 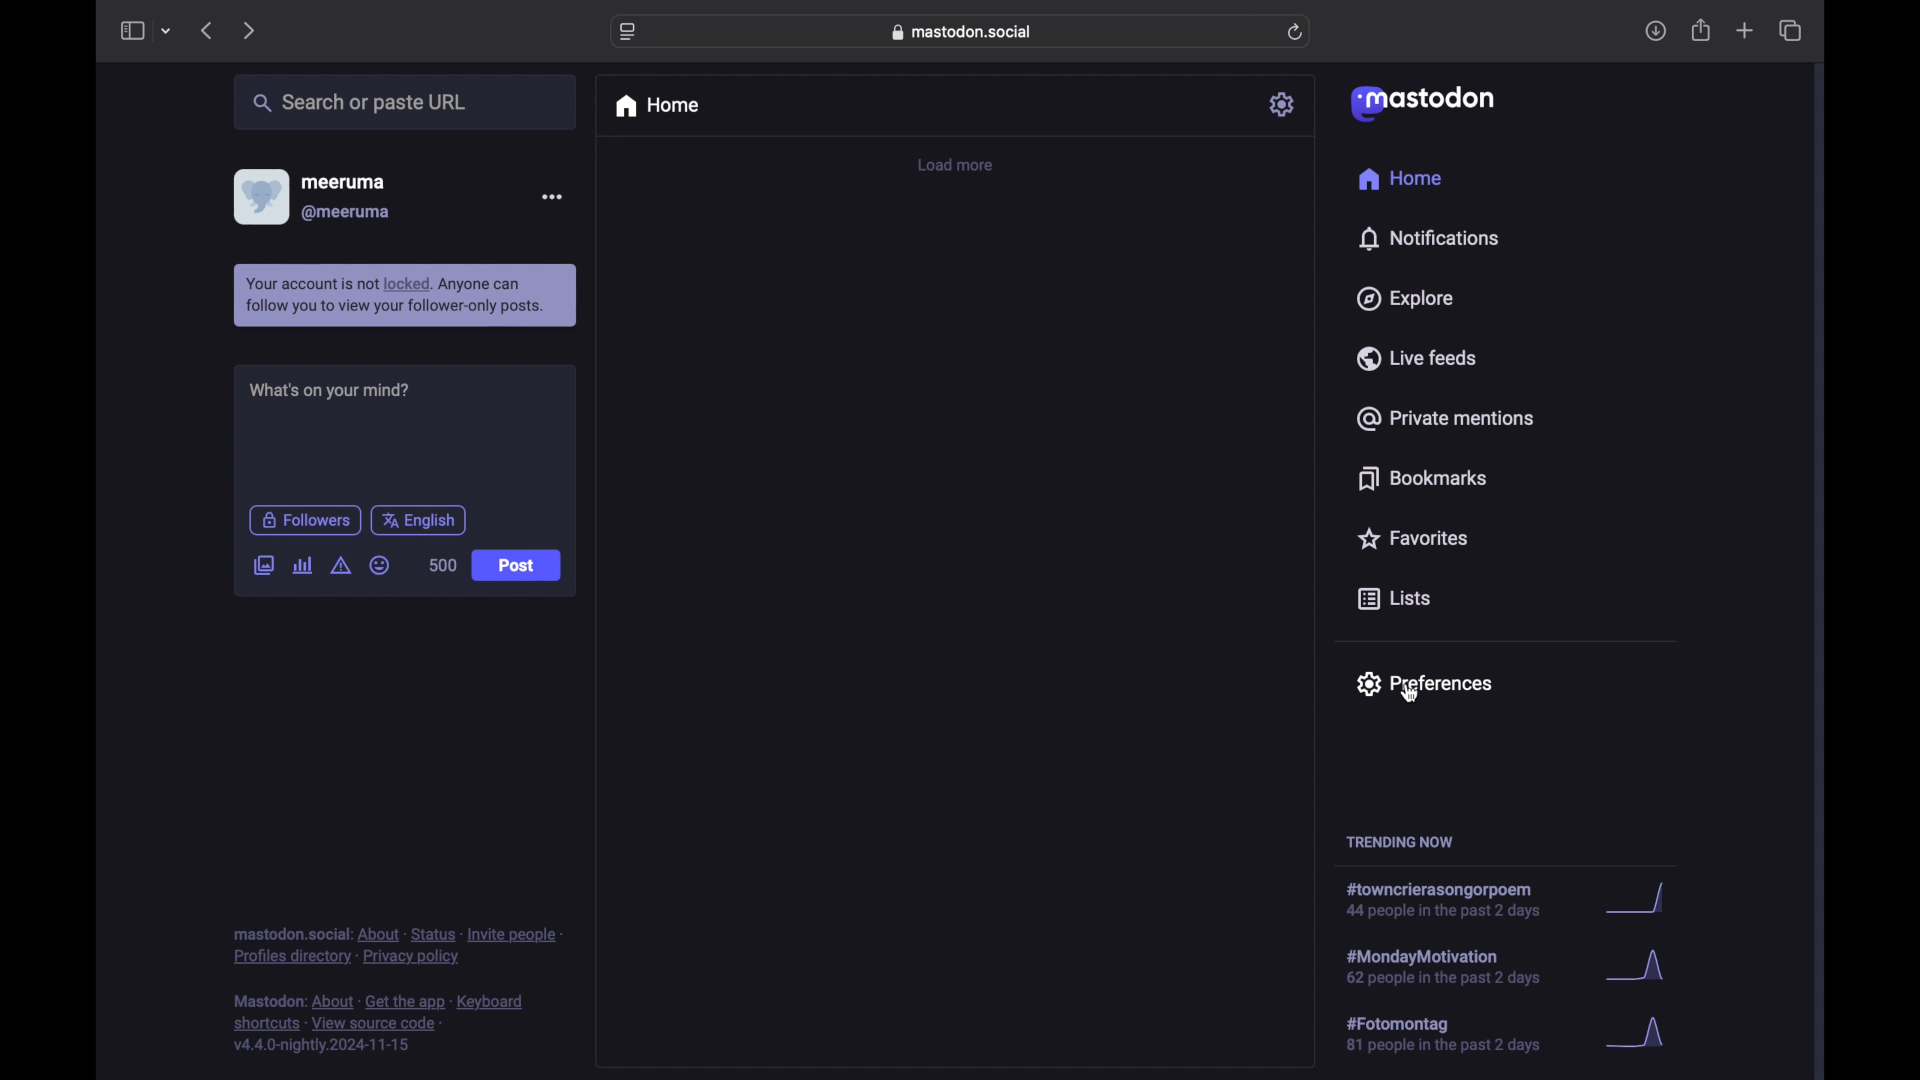 What do you see at coordinates (341, 565) in the screenshot?
I see `add content warning` at bounding box center [341, 565].